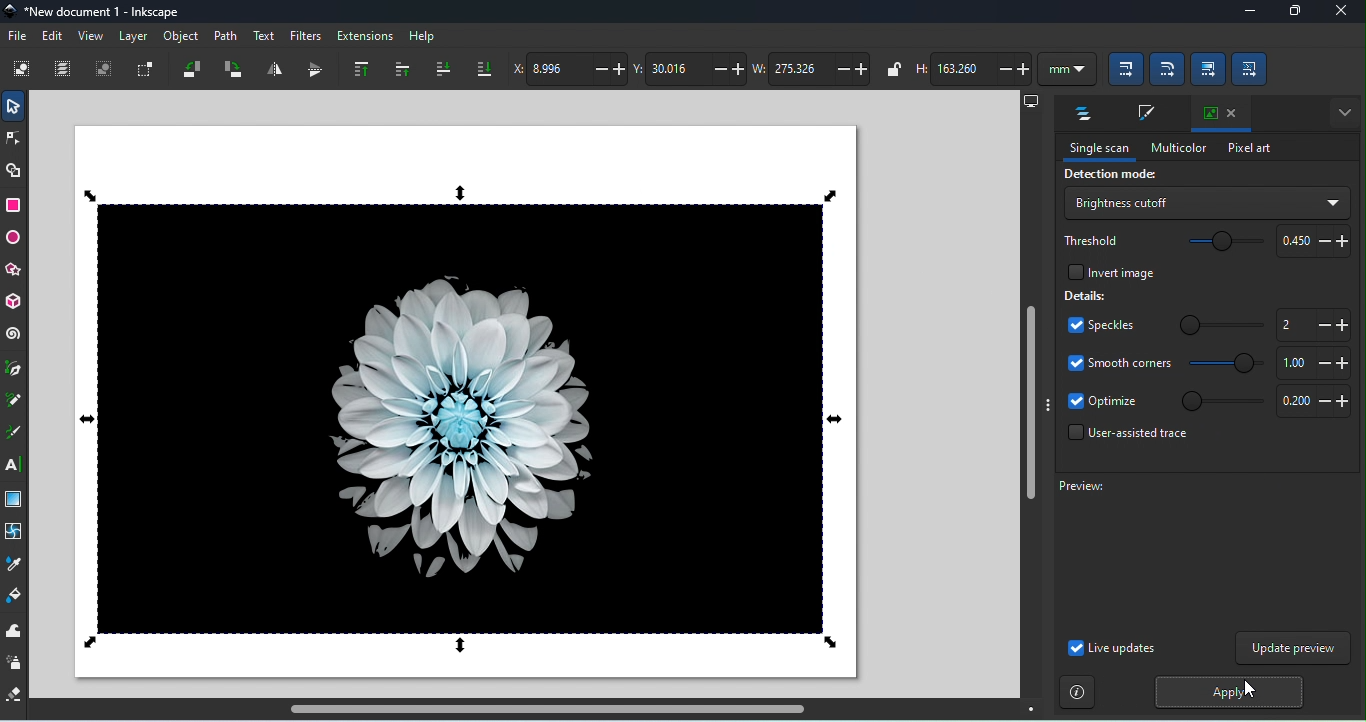  I want to click on Toggle selection box to select all touched objects, so click(147, 69).